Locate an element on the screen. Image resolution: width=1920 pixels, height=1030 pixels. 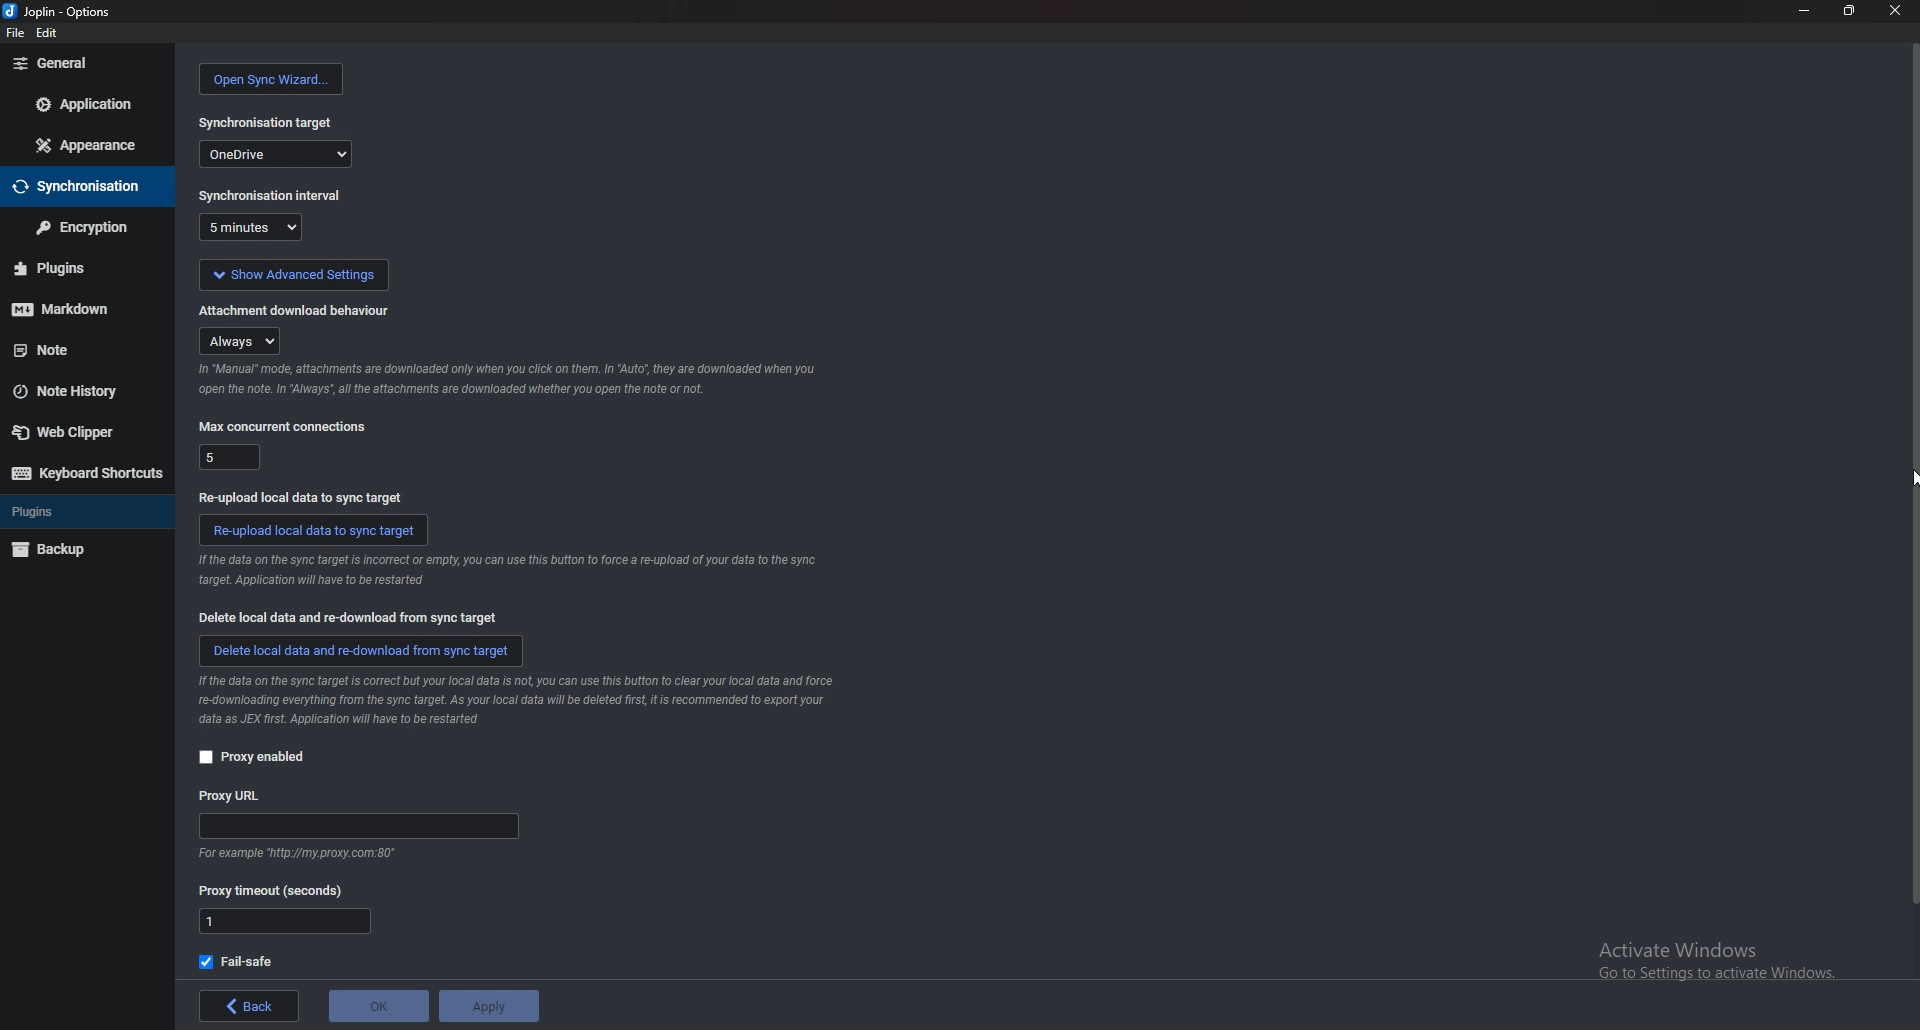
note history is located at coordinates (76, 391).